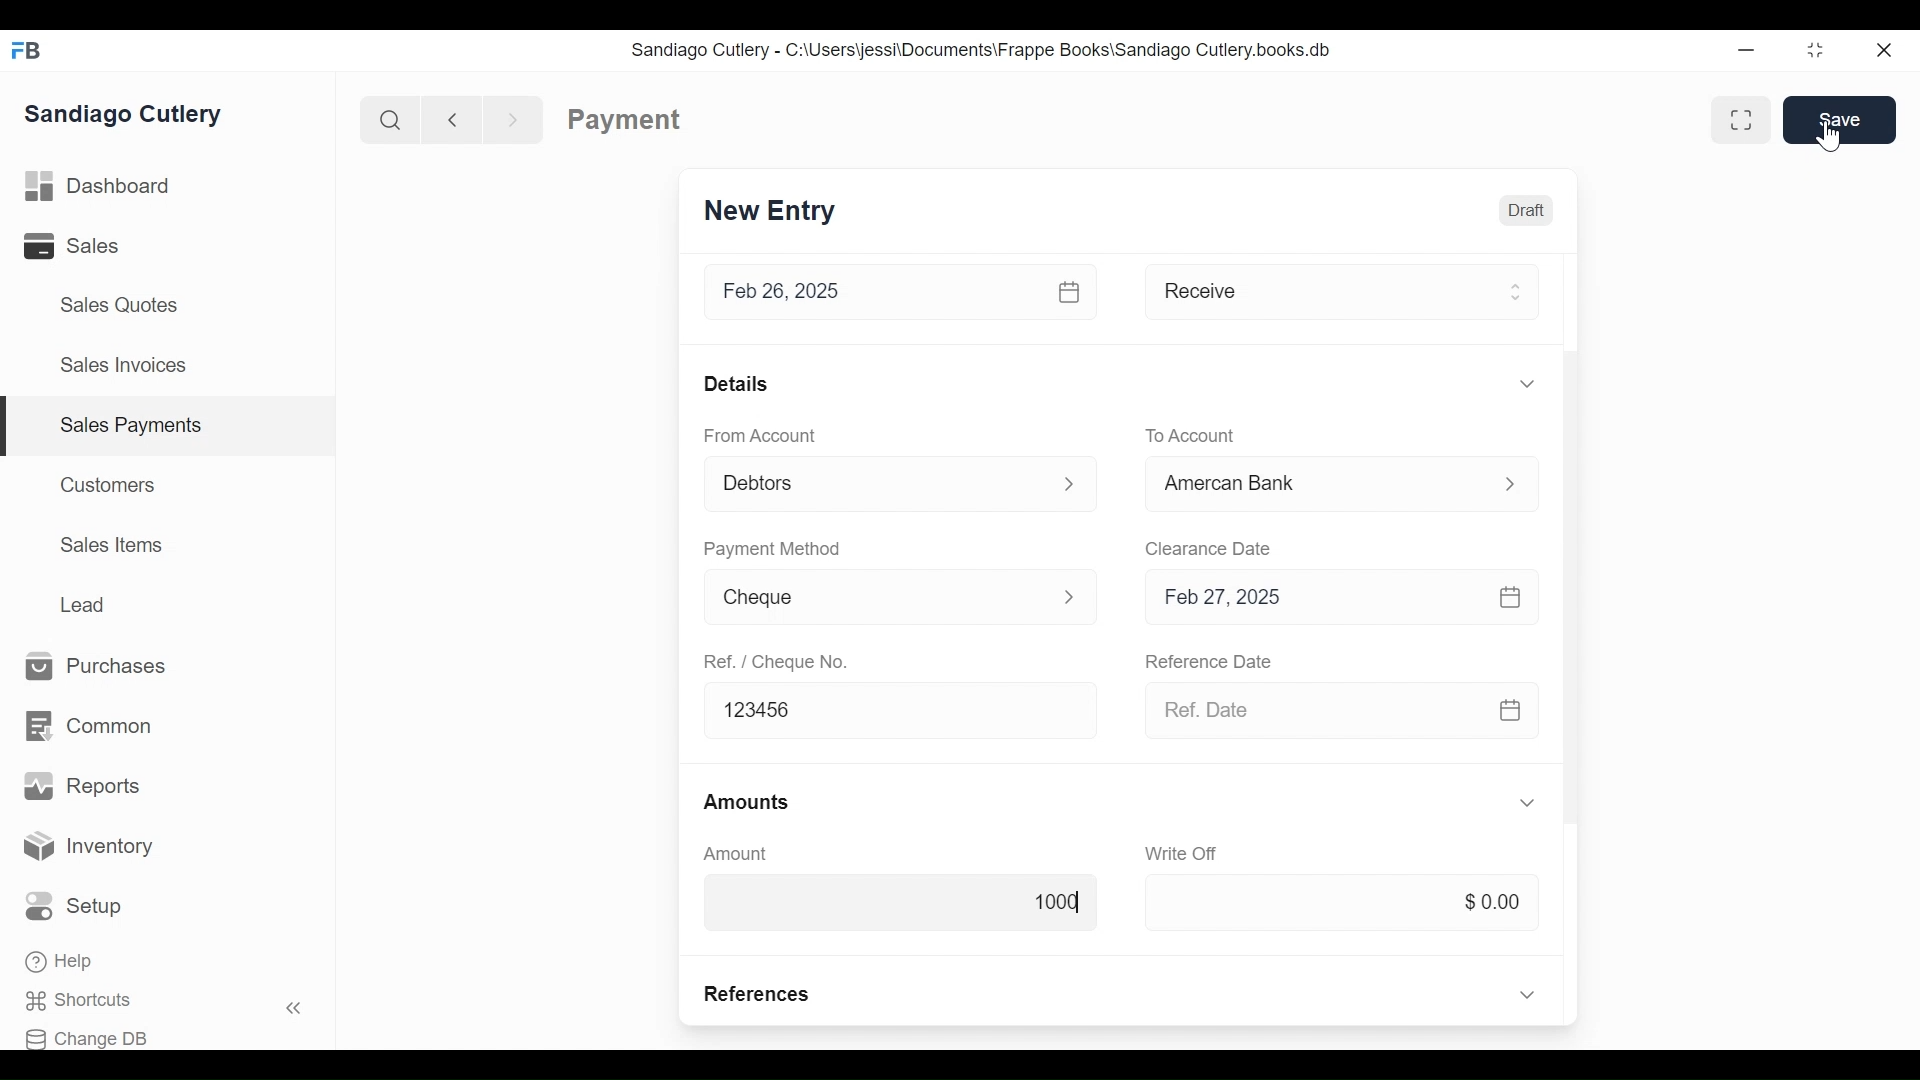 Image resolution: width=1920 pixels, height=1080 pixels. I want to click on Lead, so click(86, 602).